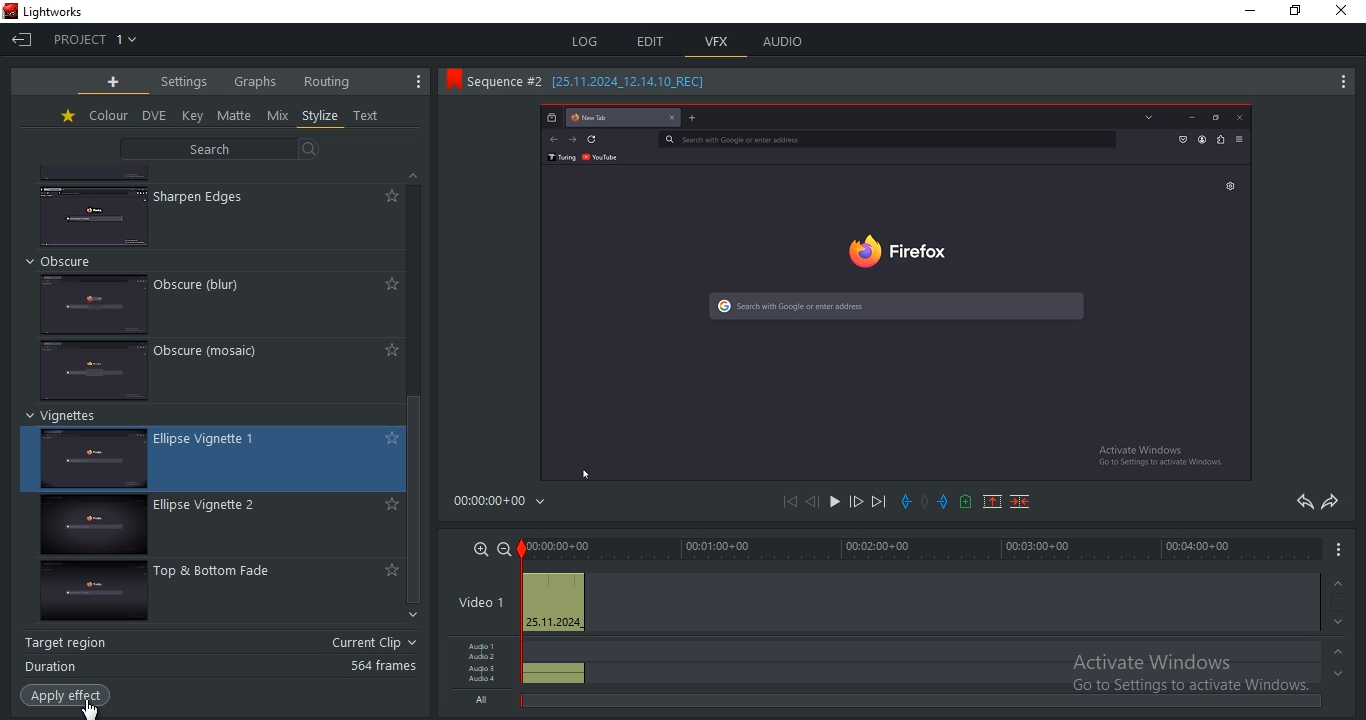  I want to click on obsure, so click(95, 369).